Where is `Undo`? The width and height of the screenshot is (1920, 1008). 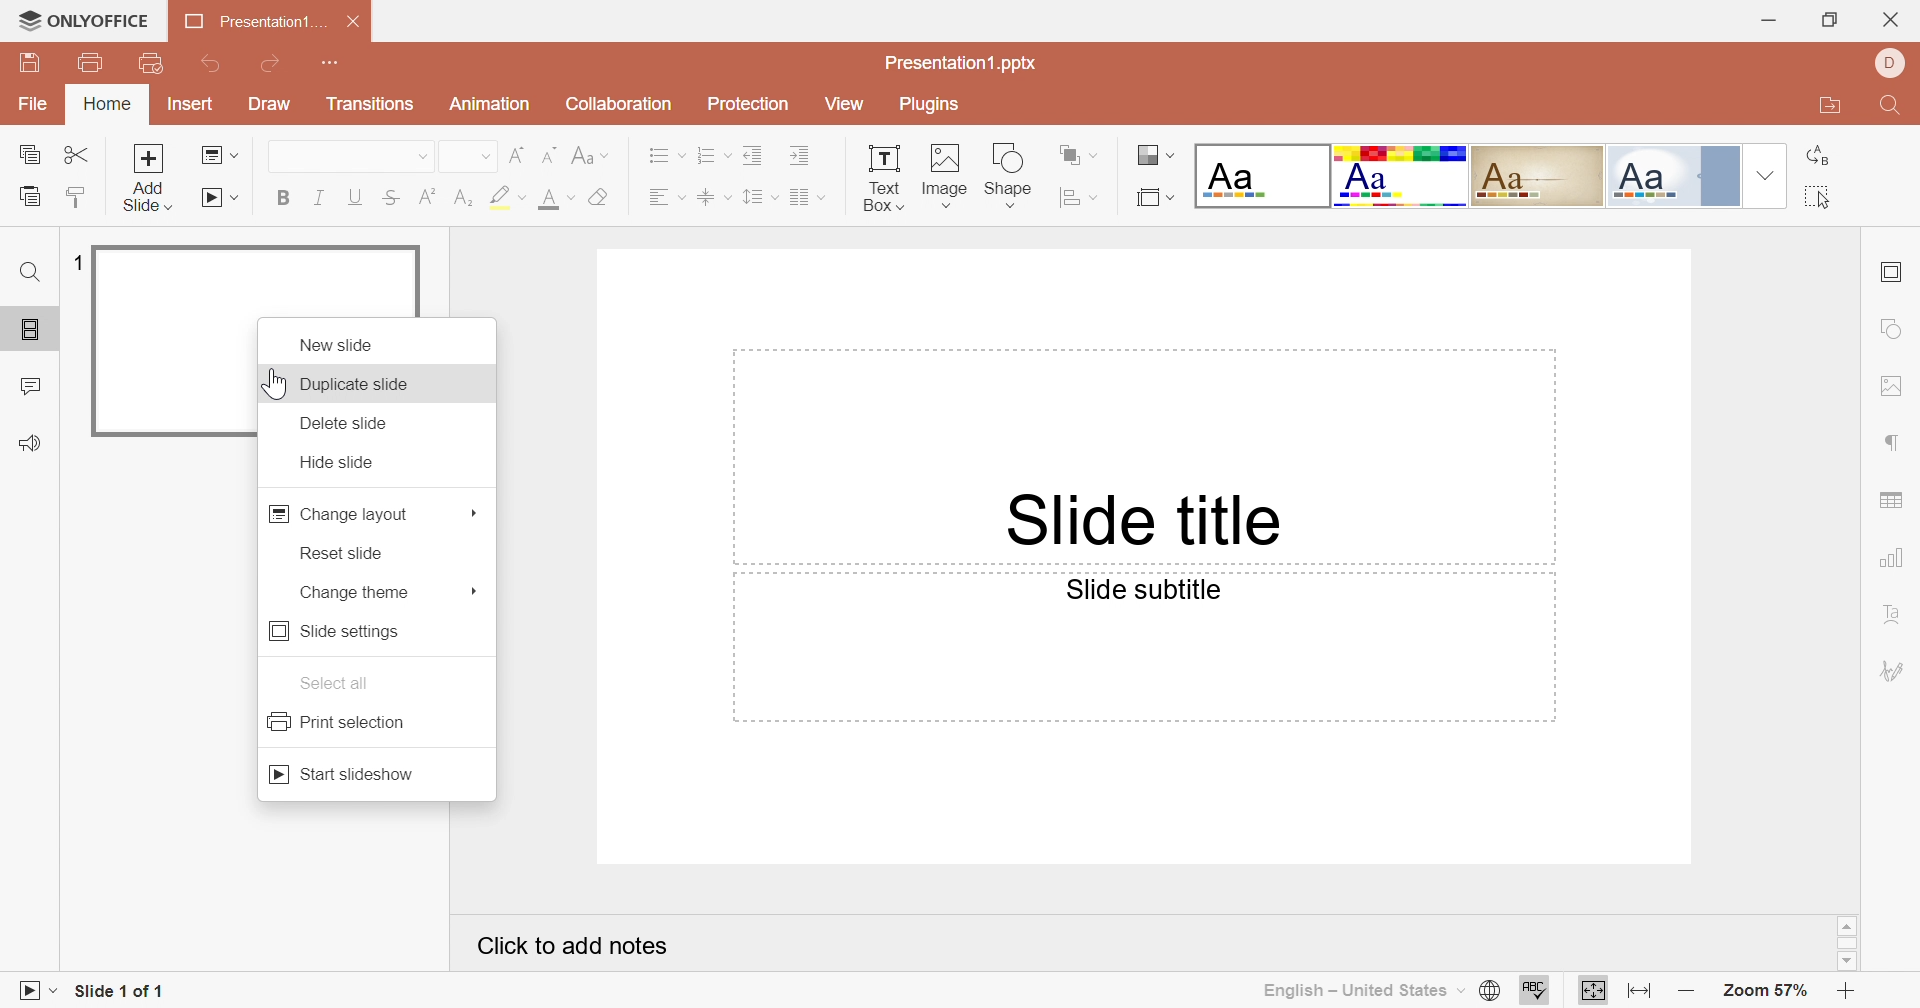
Undo is located at coordinates (214, 63).